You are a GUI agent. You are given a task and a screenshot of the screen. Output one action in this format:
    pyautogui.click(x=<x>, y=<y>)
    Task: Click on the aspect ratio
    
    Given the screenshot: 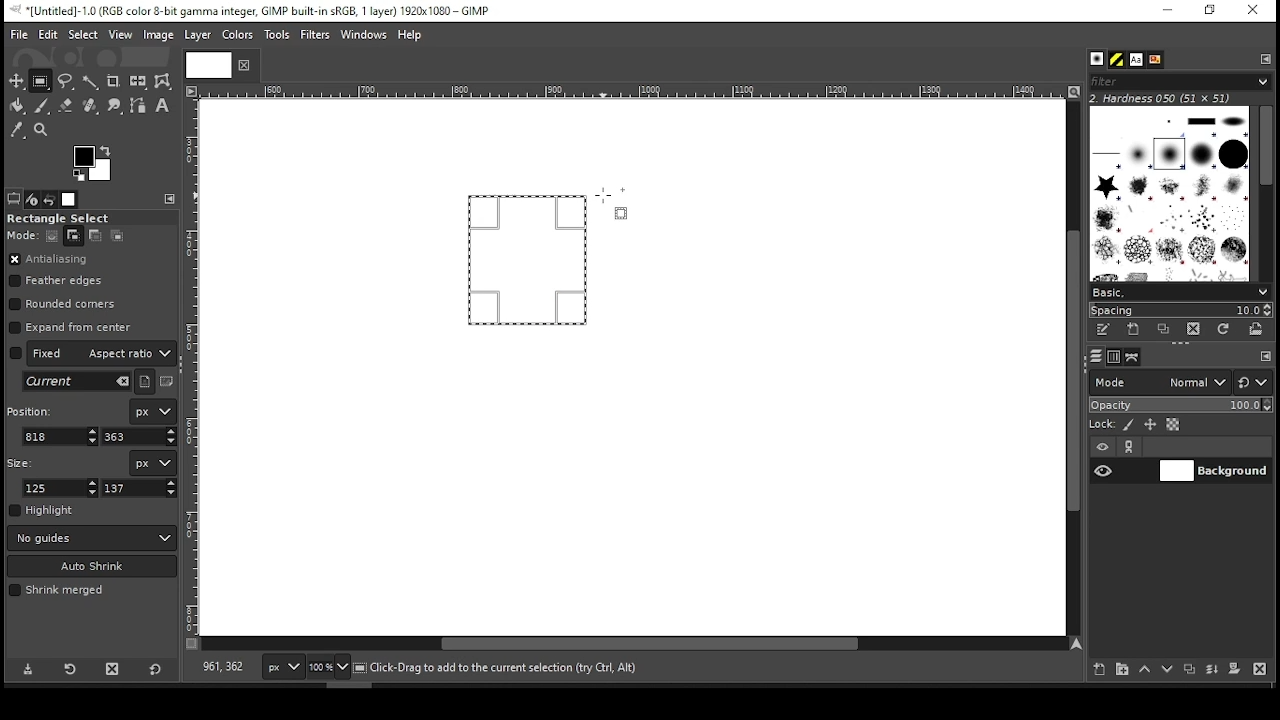 What is the action you would take?
    pyautogui.click(x=93, y=352)
    